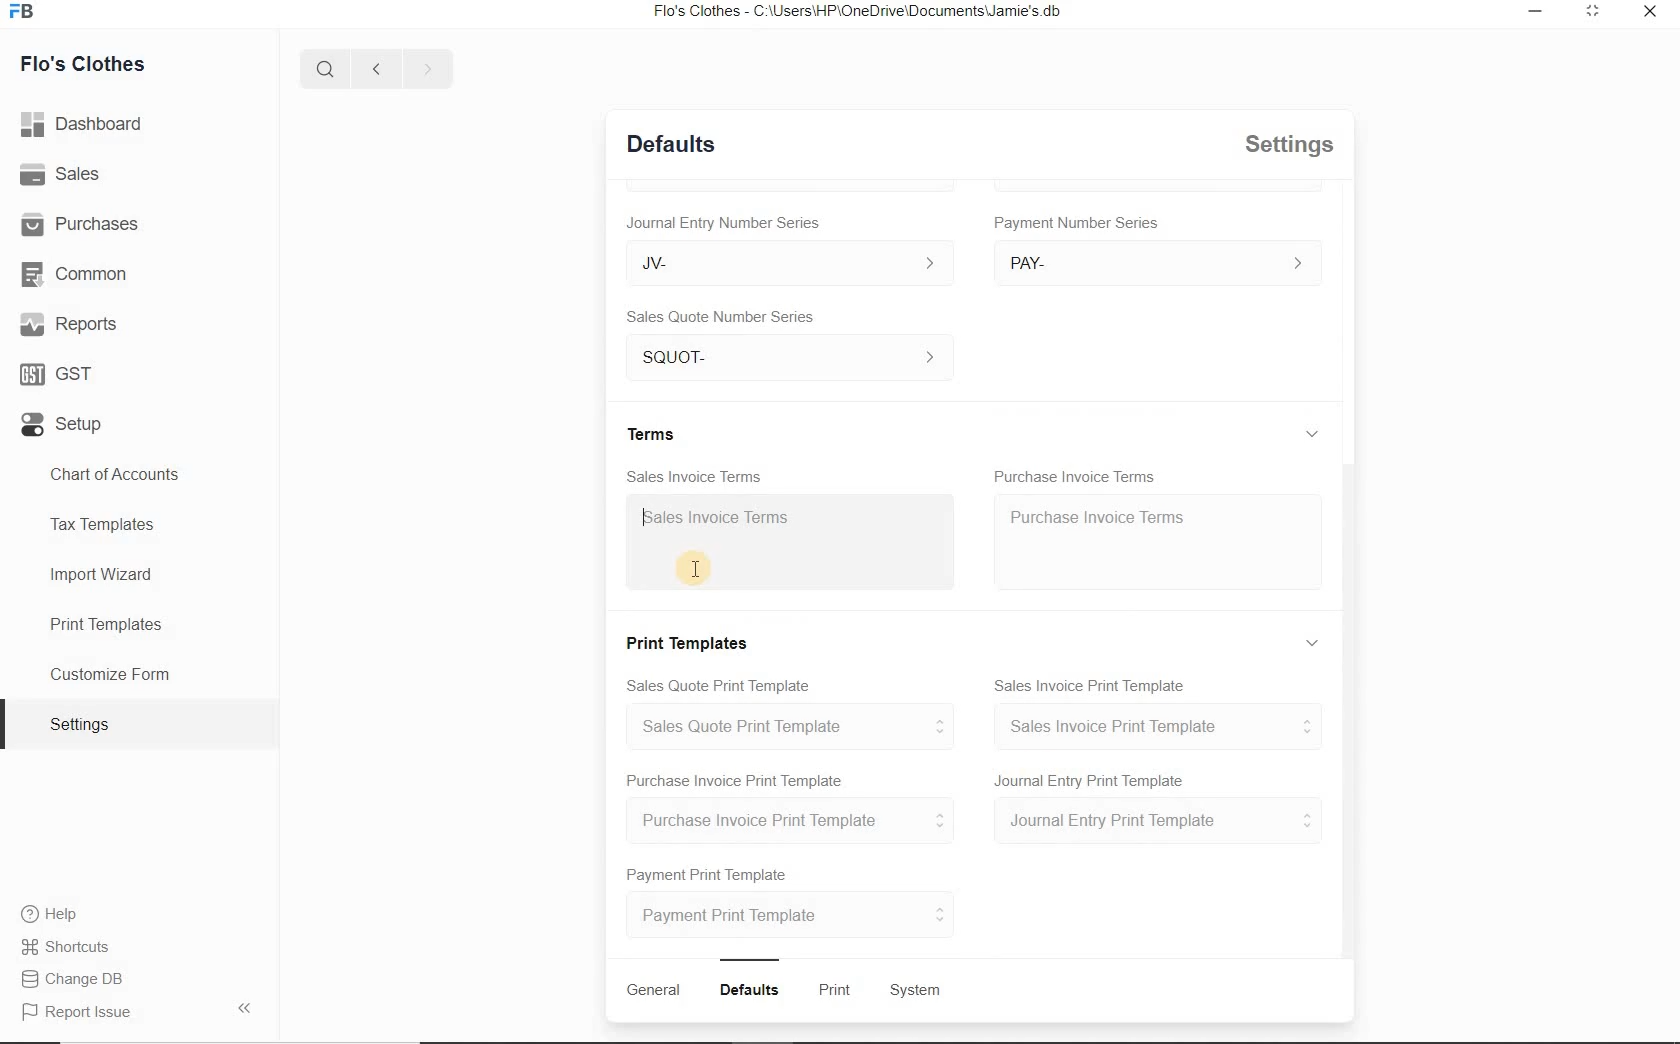  What do you see at coordinates (694, 477) in the screenshot?
I see `Sales Invoice Terms` at bounding box center [694, 477].